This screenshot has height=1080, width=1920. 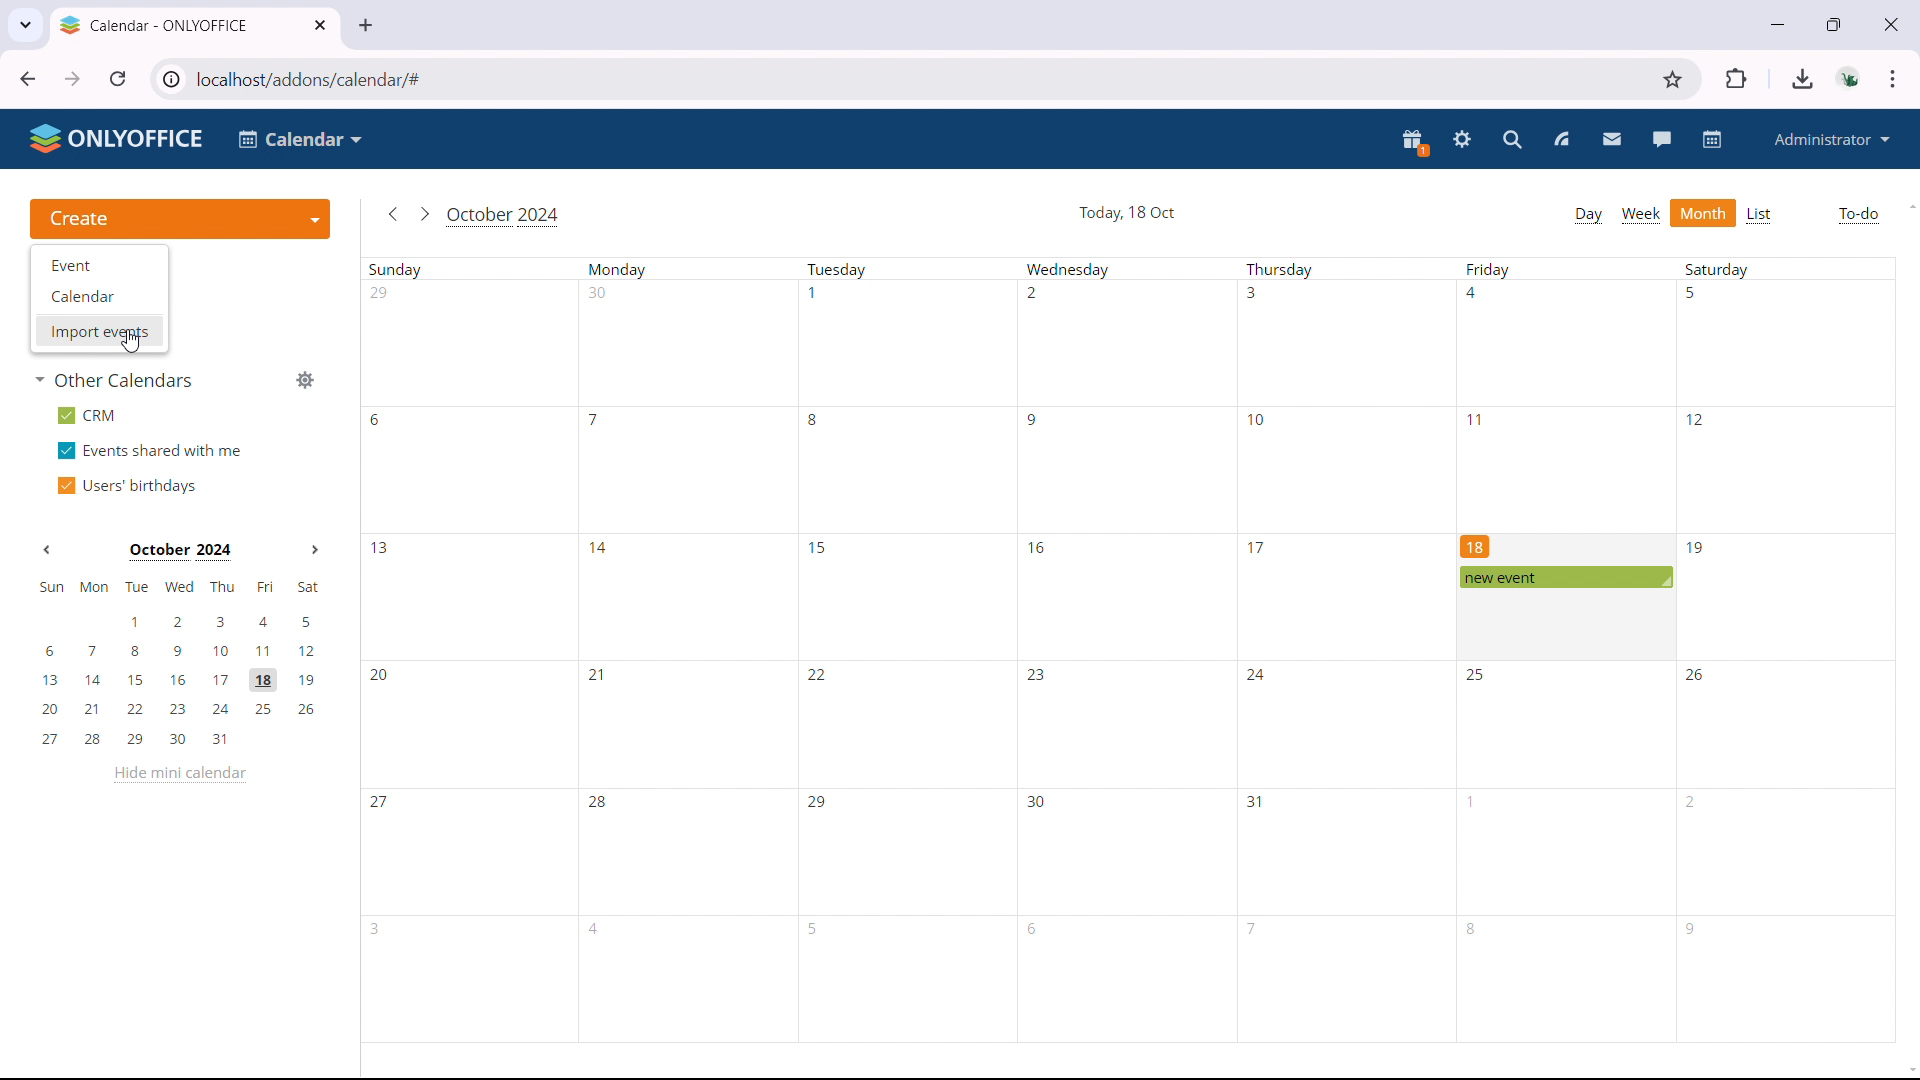 What do you see at coordinates (1479, 675) in the screenshot?
I see `25` at bounding box center [1479, 675].